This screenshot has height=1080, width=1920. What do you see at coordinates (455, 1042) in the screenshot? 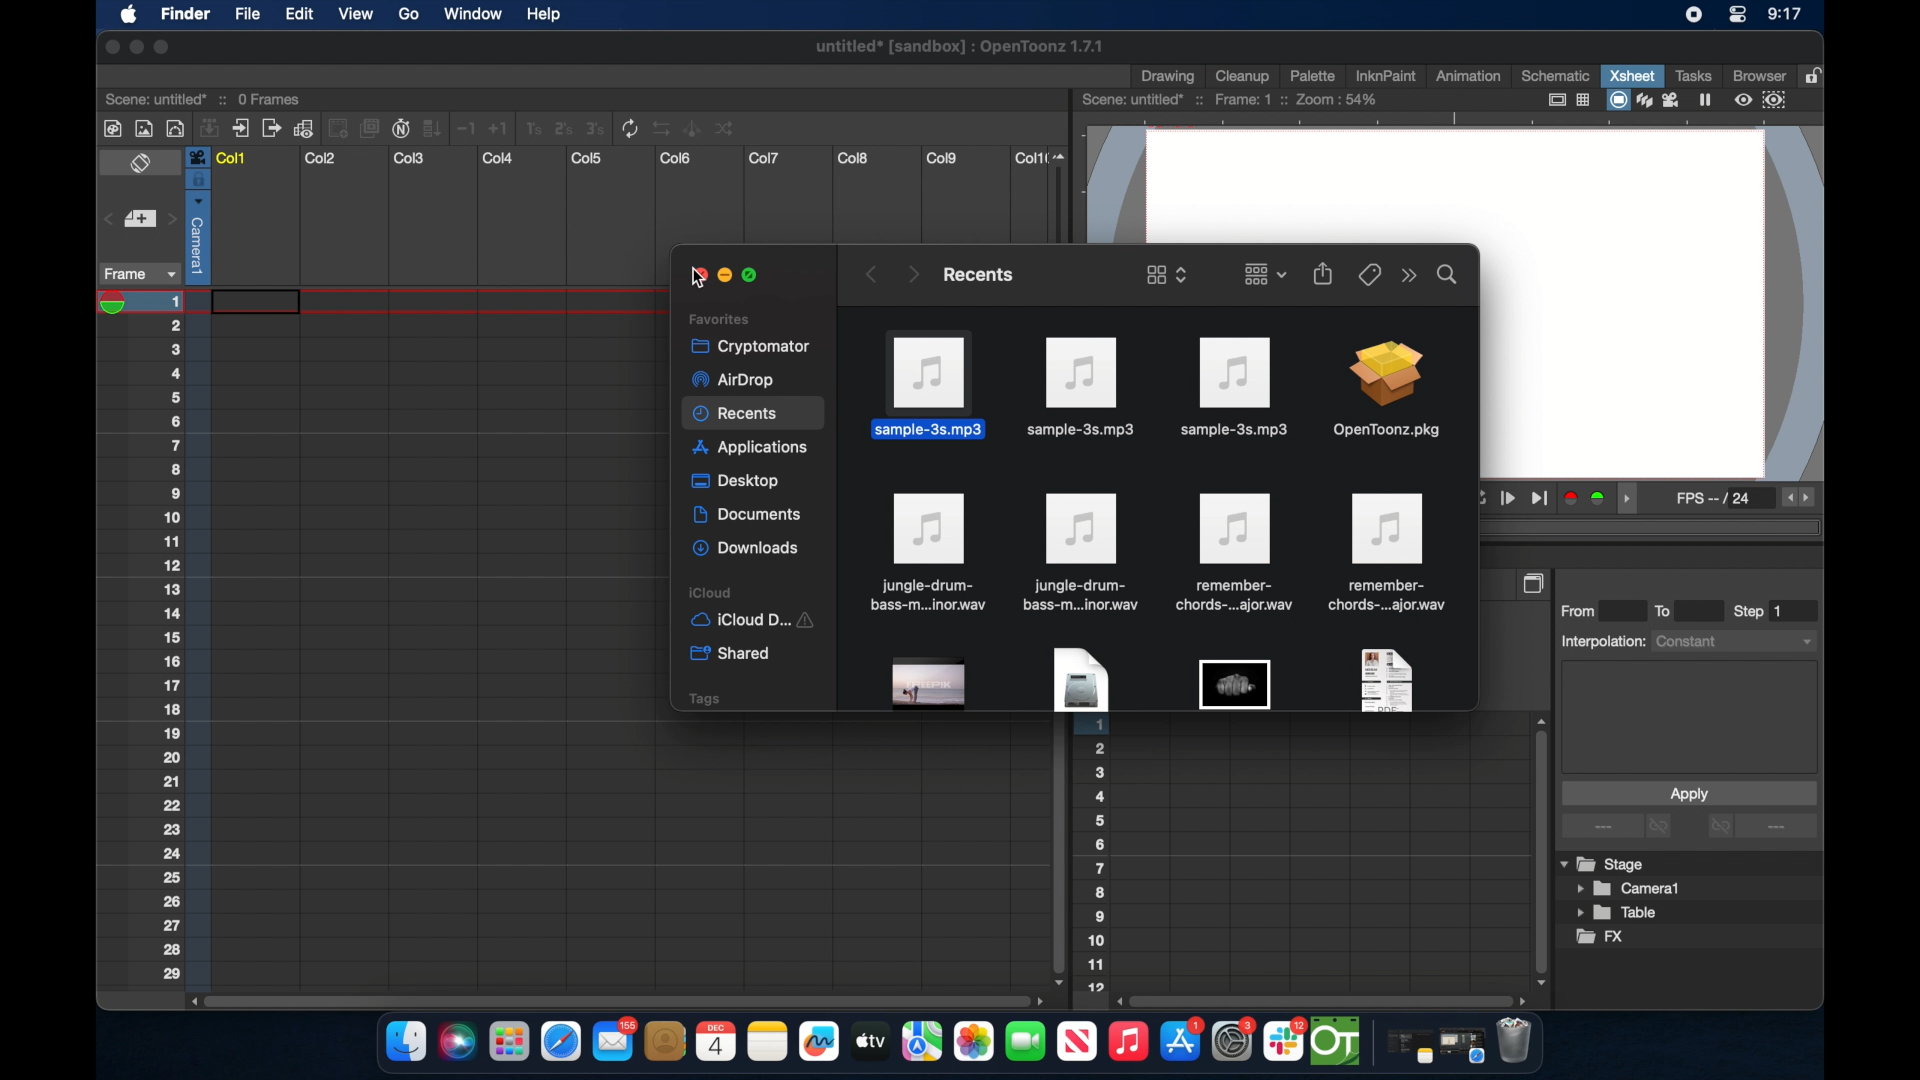
I see `siri` at bounding box center [455, 1042].